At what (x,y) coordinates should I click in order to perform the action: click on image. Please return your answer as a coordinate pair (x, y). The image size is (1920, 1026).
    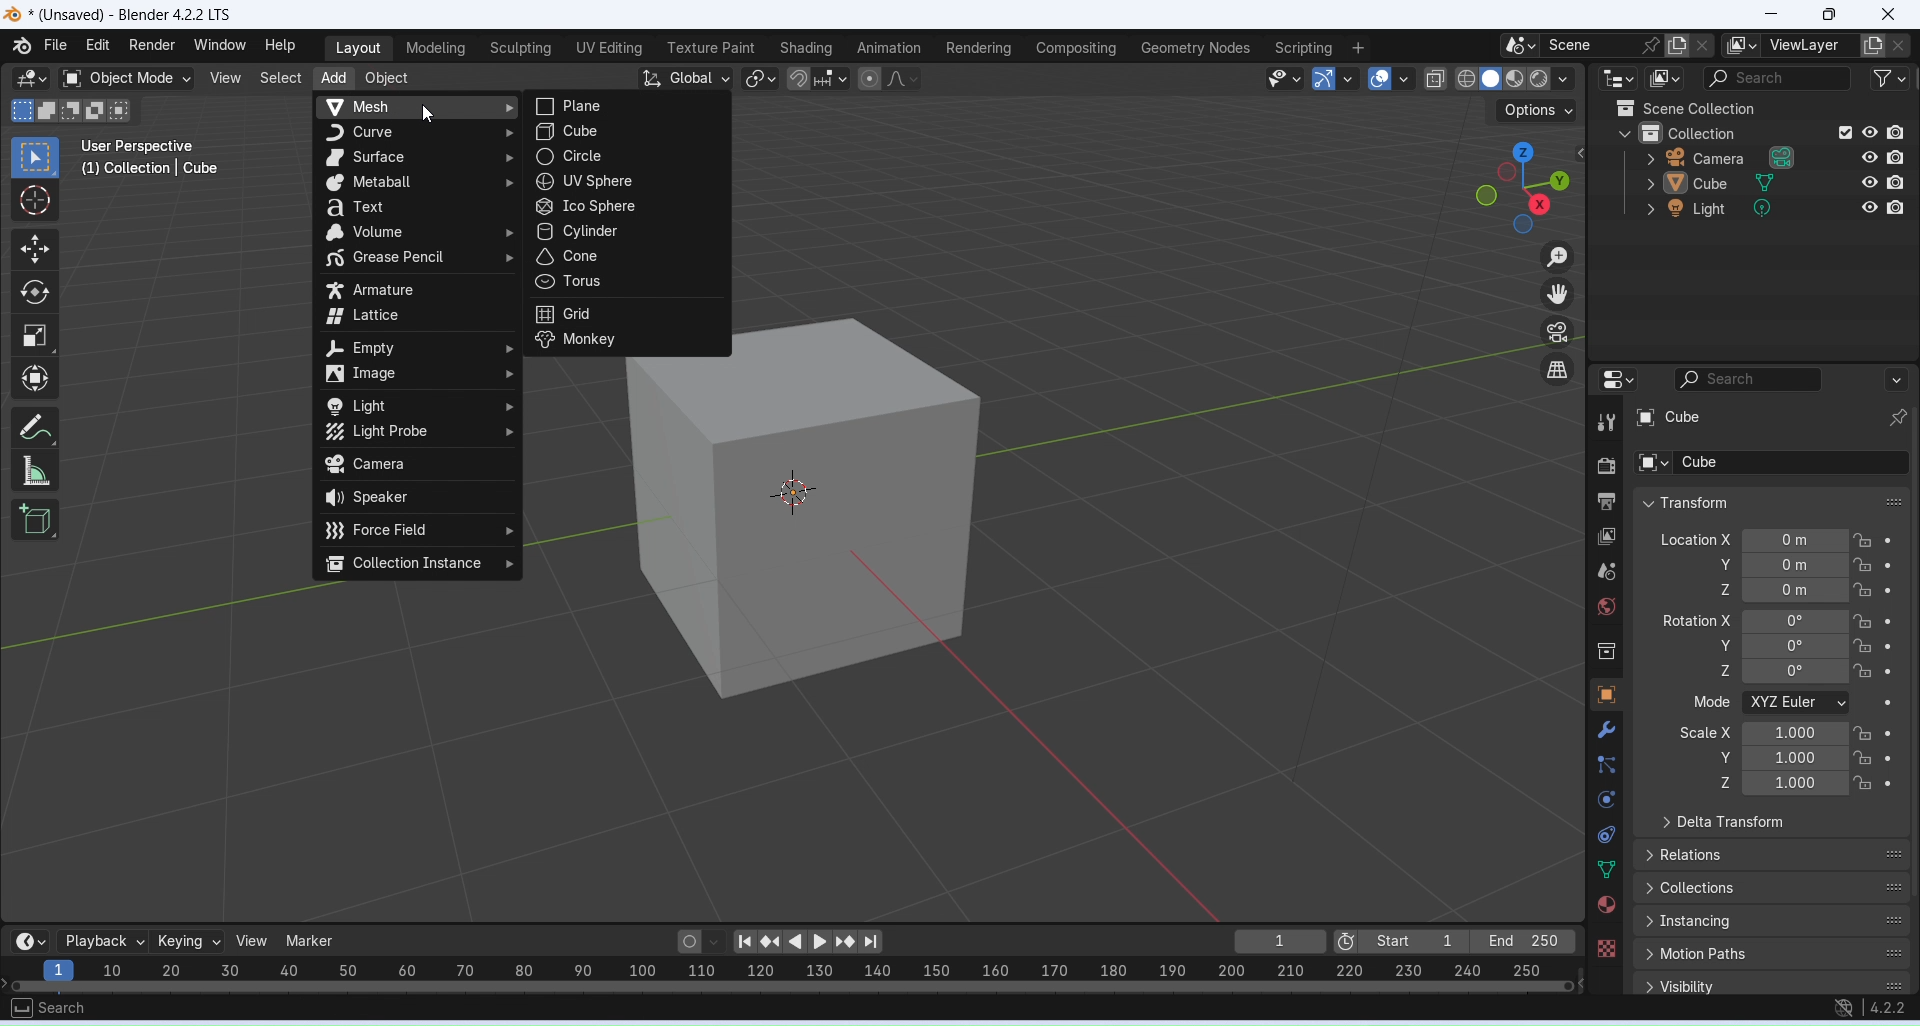
    Looking at the image, I should click on (422, 374).